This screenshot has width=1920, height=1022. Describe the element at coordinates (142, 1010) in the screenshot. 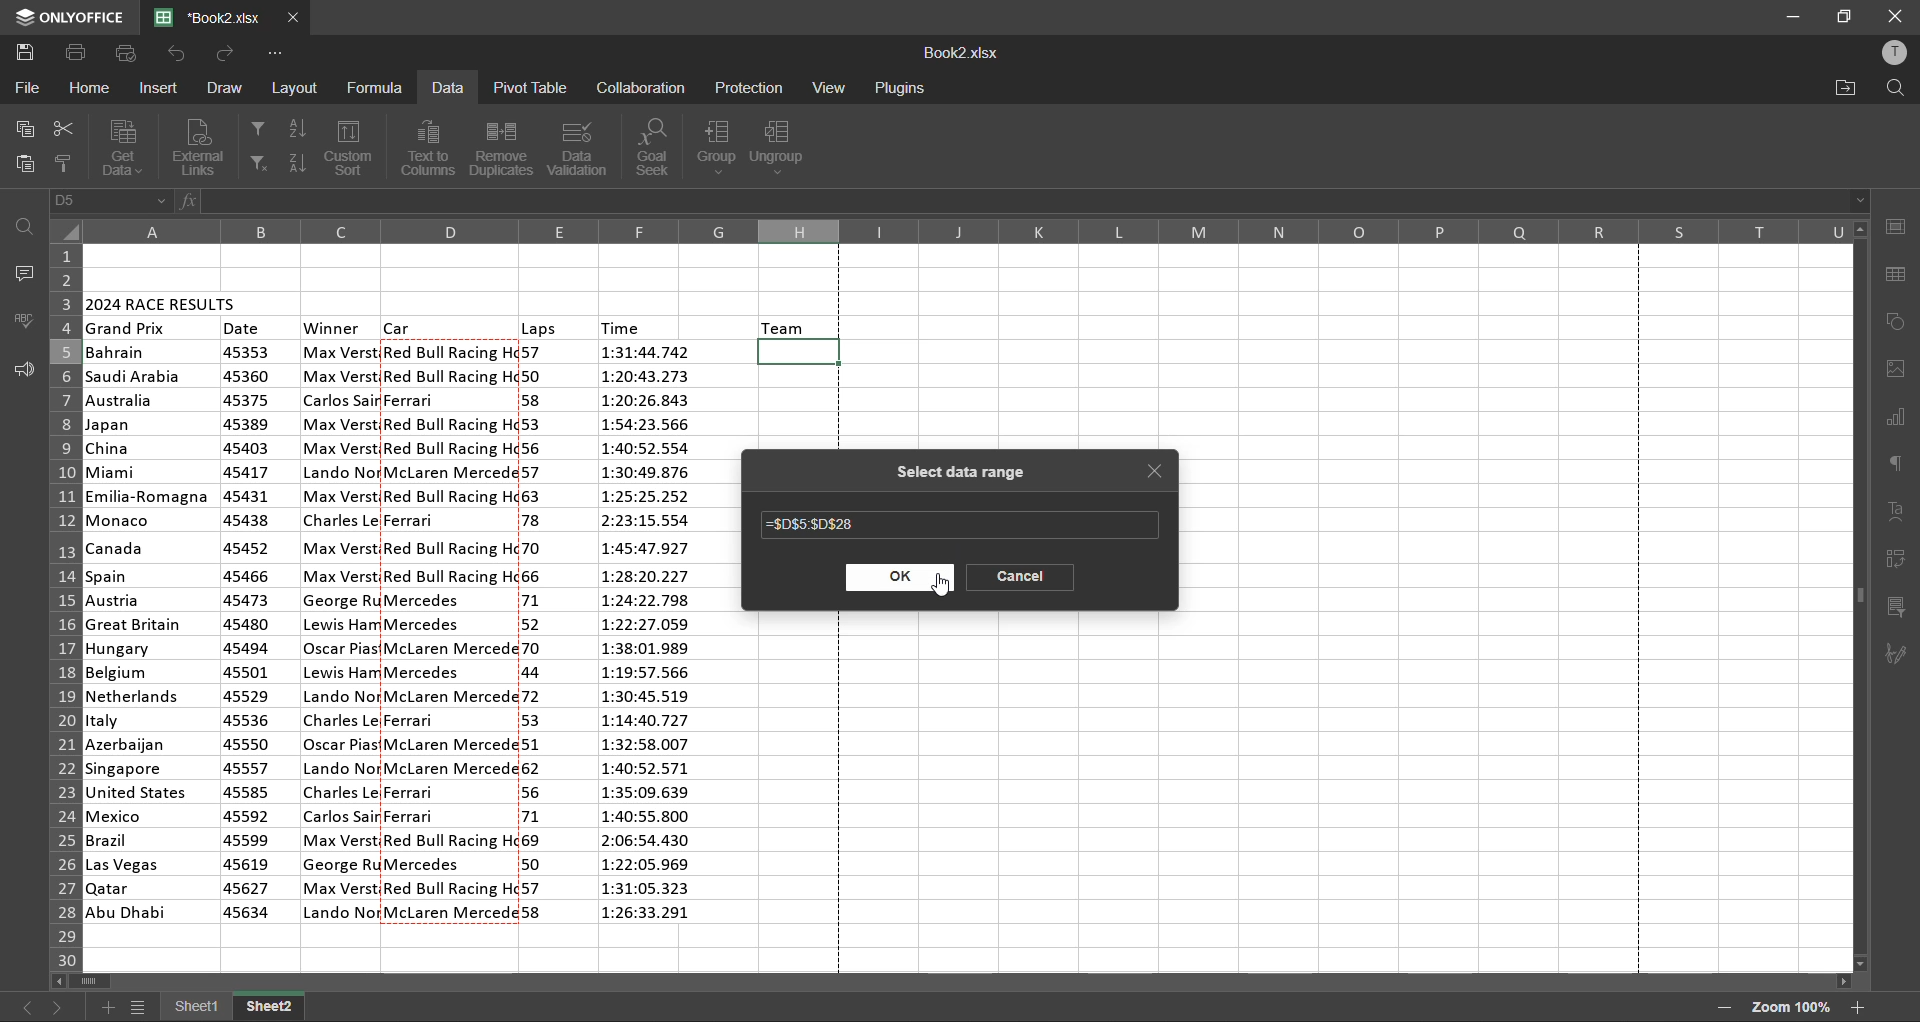

I see `sheet list` at that location.